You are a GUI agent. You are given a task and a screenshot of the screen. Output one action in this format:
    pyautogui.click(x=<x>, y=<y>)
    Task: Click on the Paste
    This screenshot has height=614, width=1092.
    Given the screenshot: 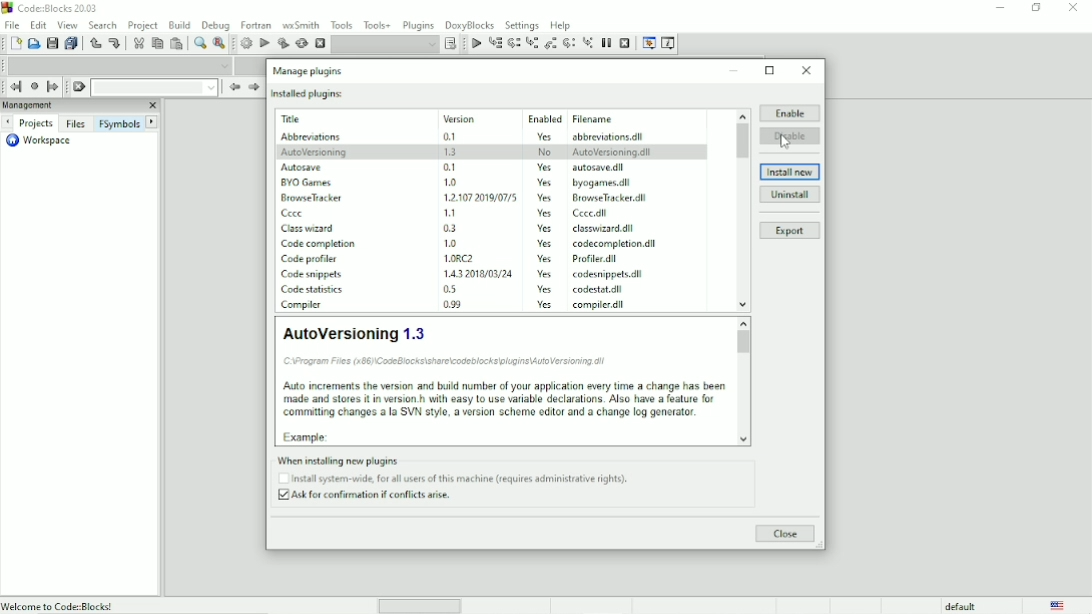 What is the action you would take?
    pyautogui.click(x=178, y=44)
    